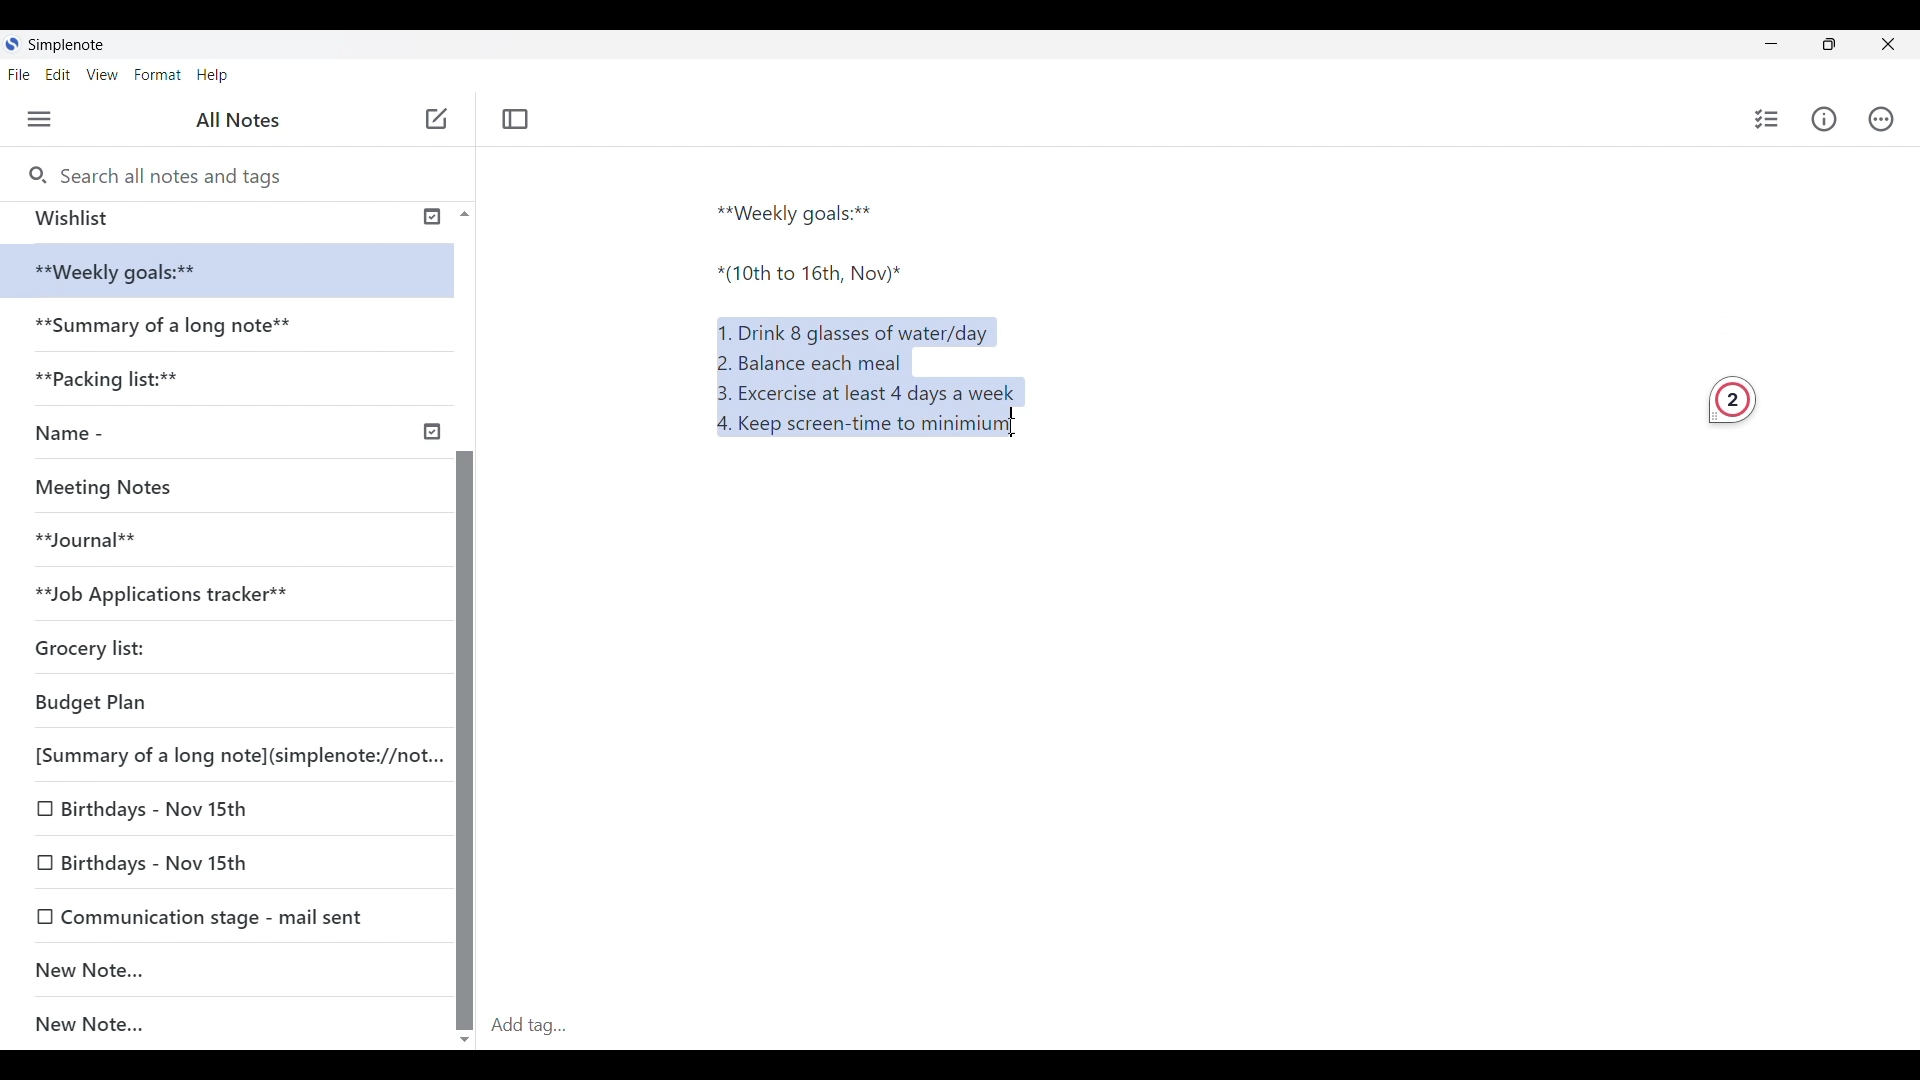 The height and width of the screenshot is (1080, 1920). Describe the element at coordinates (1200, 1025) in the screenshot. I see `Add tag` at that location.